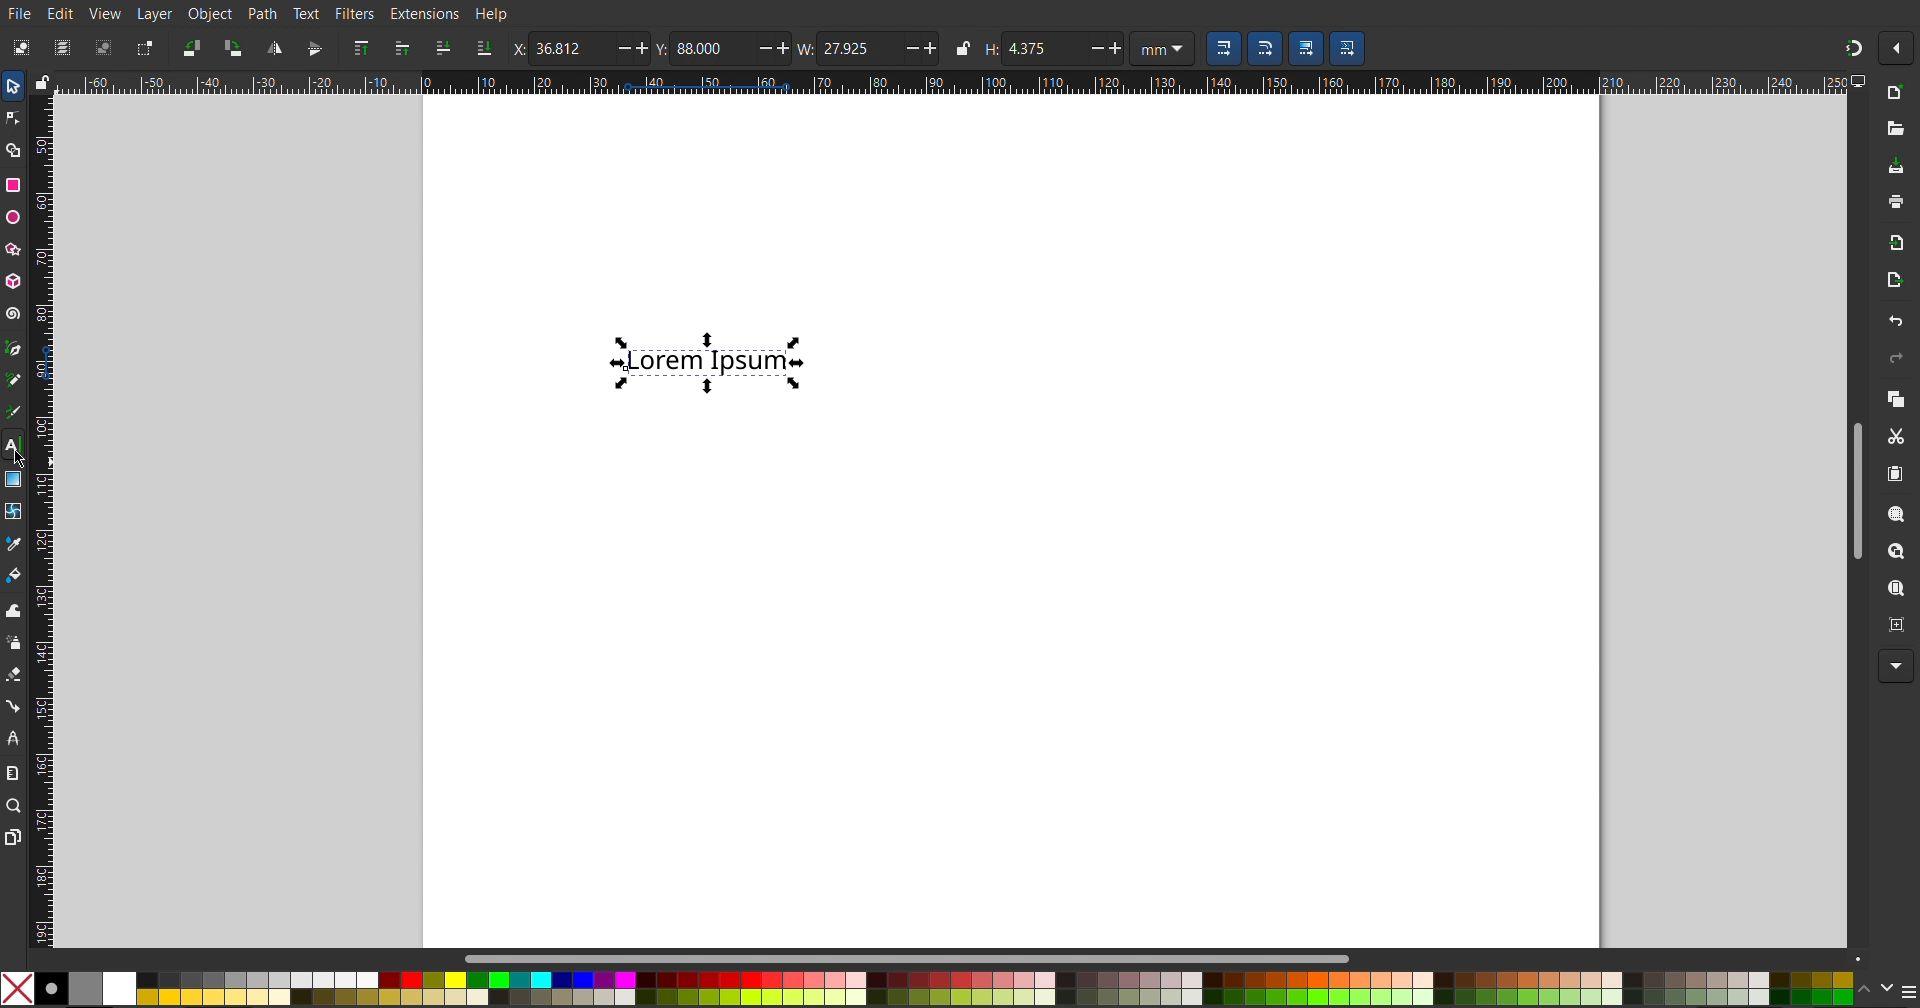 This screenshot has height=1008, width=1920. What do you see at coordinates (1891, 667) in the screenshot?
I see `More` at bounding box center [1891, 667].